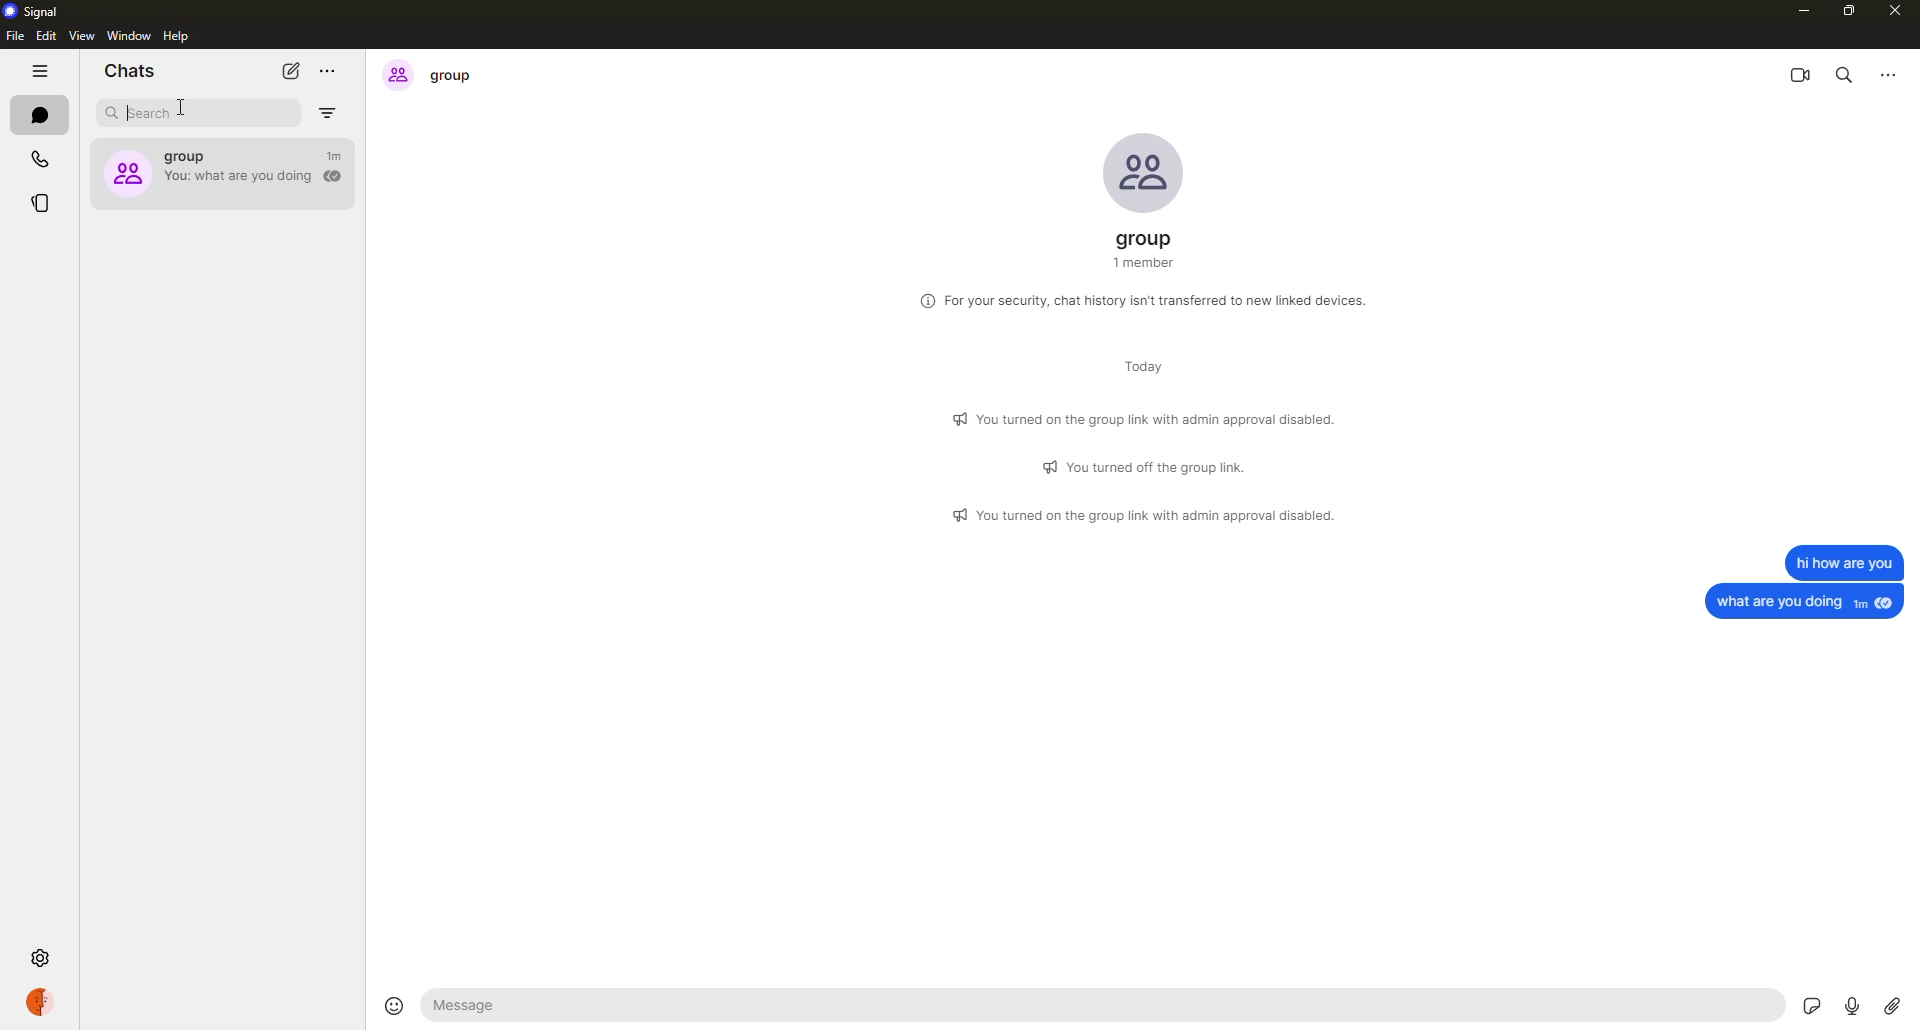  Describe the element at coordinates (1842, 561) in the screenshot. I see `message` at that location.